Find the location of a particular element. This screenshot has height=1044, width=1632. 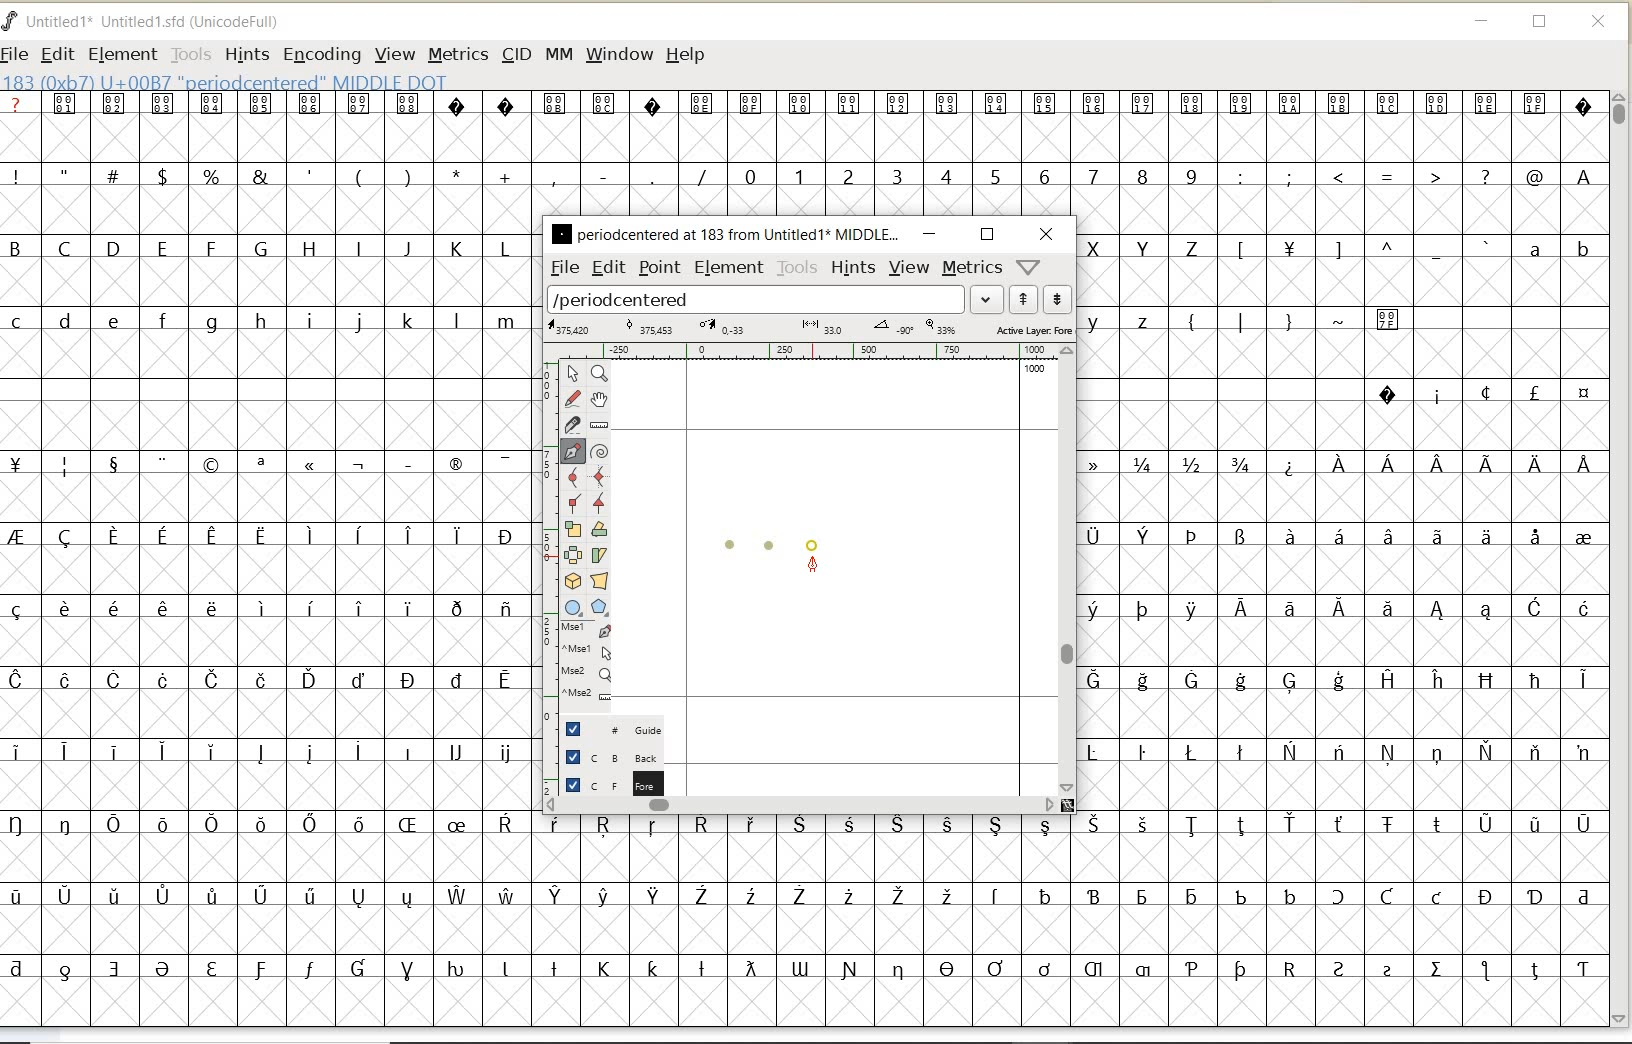

close is located at coordinates (1046, 234).